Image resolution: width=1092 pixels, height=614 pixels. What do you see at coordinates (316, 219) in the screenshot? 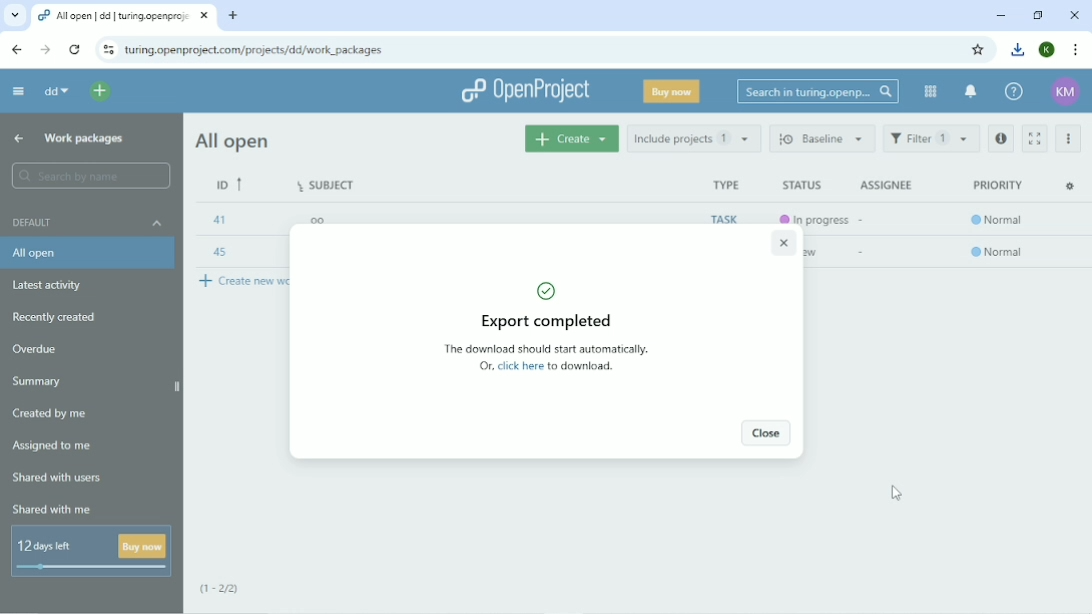
I see `oo` at bounding box center [316, 219].